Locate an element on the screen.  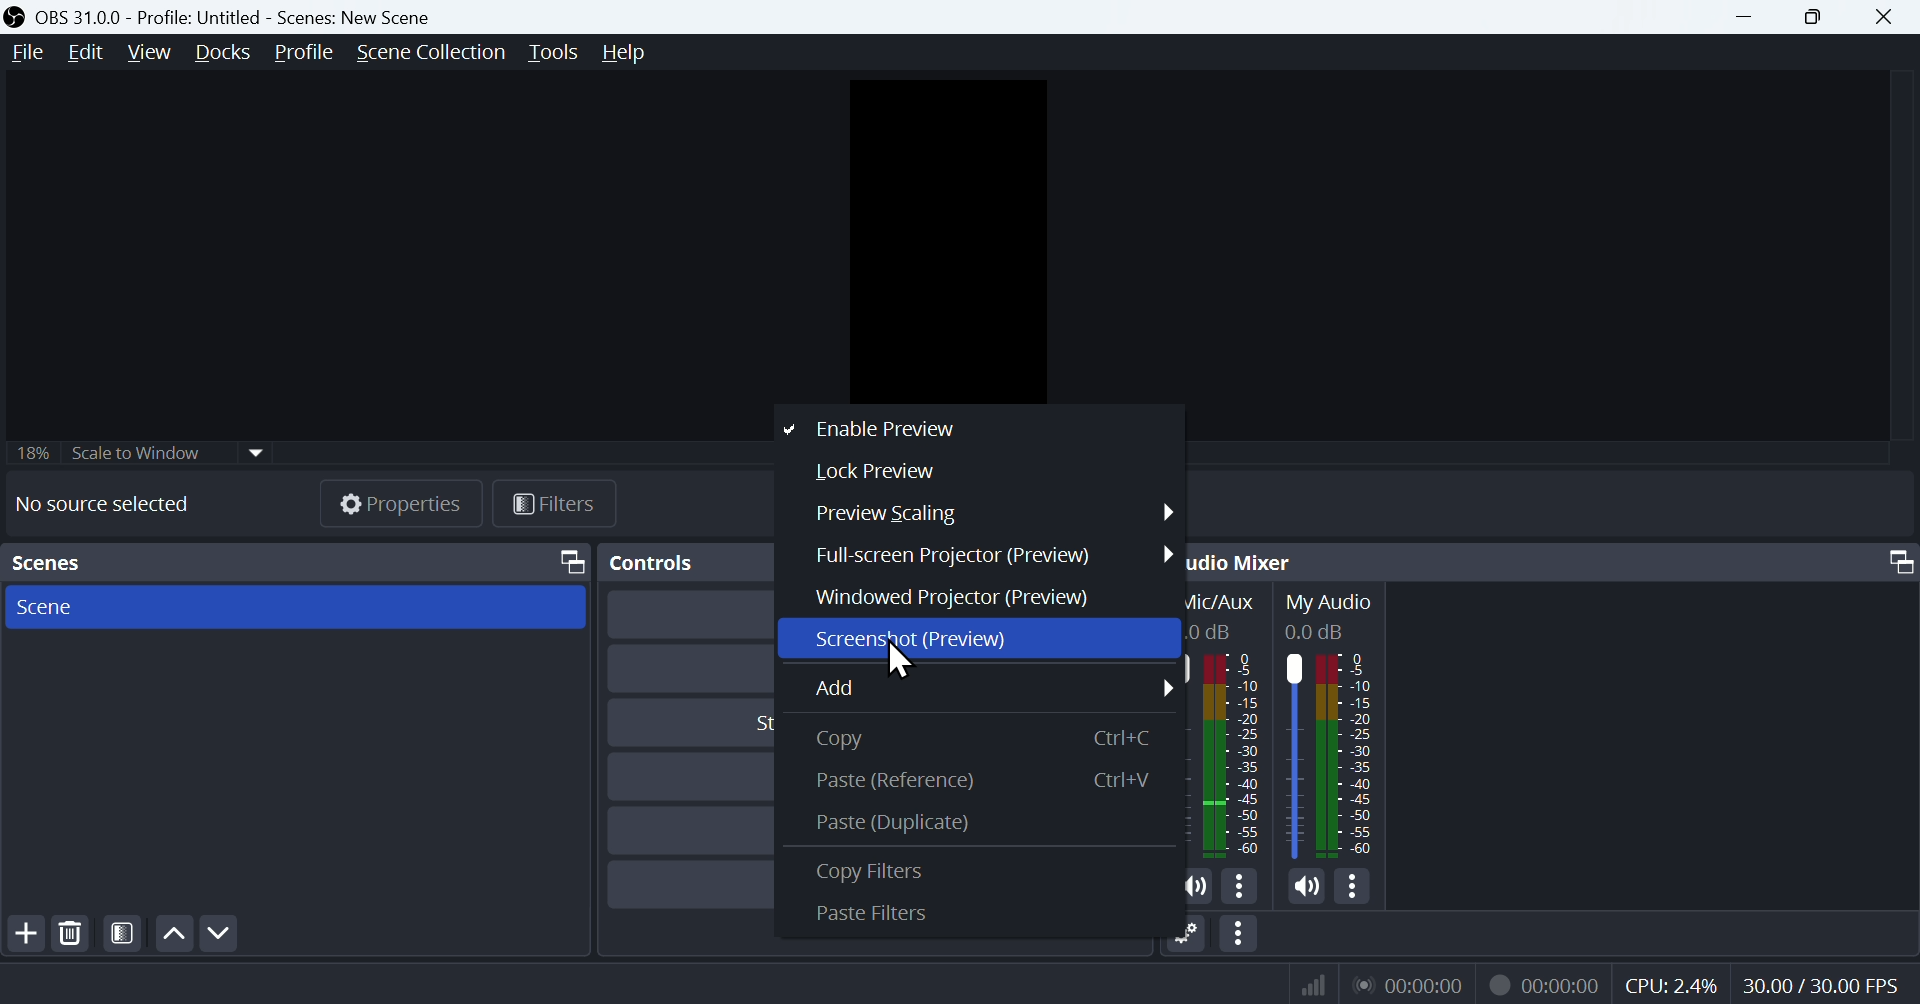
Screenshot Preview is located at coordinates (955, 640).